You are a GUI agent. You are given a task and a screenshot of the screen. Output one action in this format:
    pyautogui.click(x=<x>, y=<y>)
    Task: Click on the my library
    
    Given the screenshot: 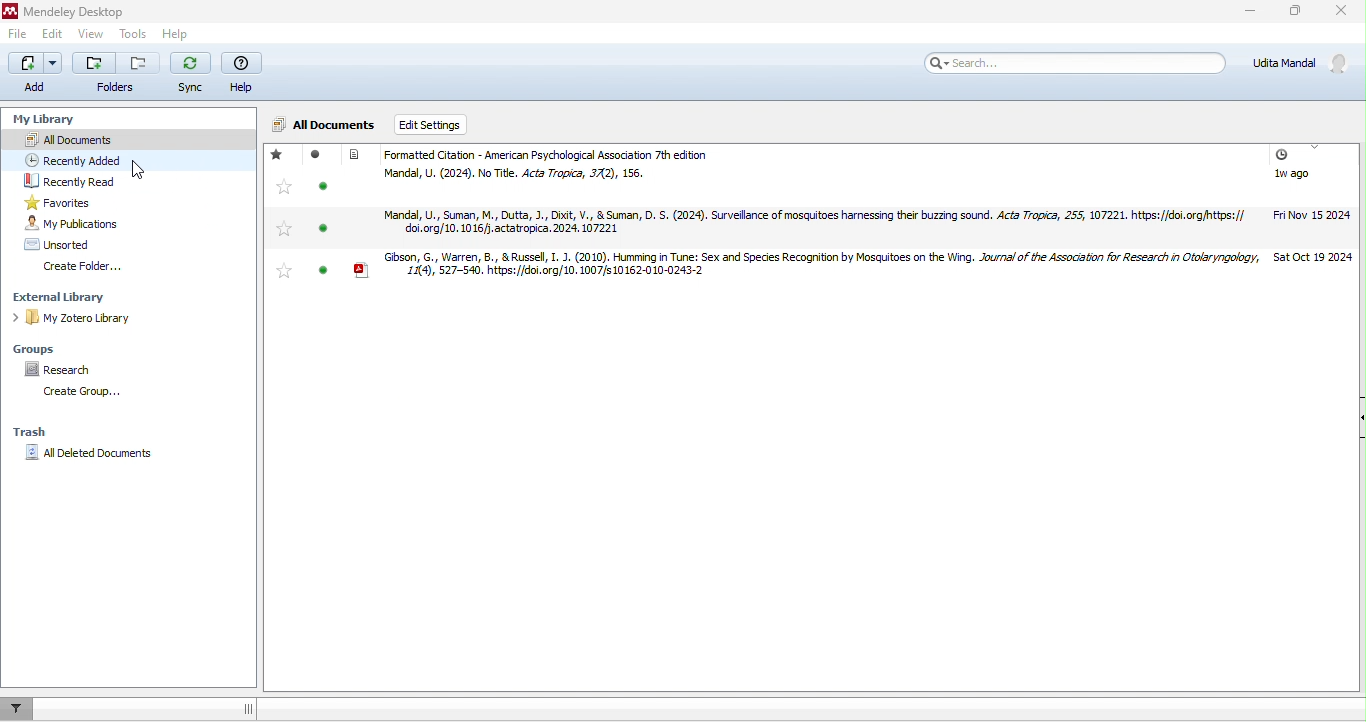 What is the action you would take?
    pyautogui.click(x=43, y=120)
    